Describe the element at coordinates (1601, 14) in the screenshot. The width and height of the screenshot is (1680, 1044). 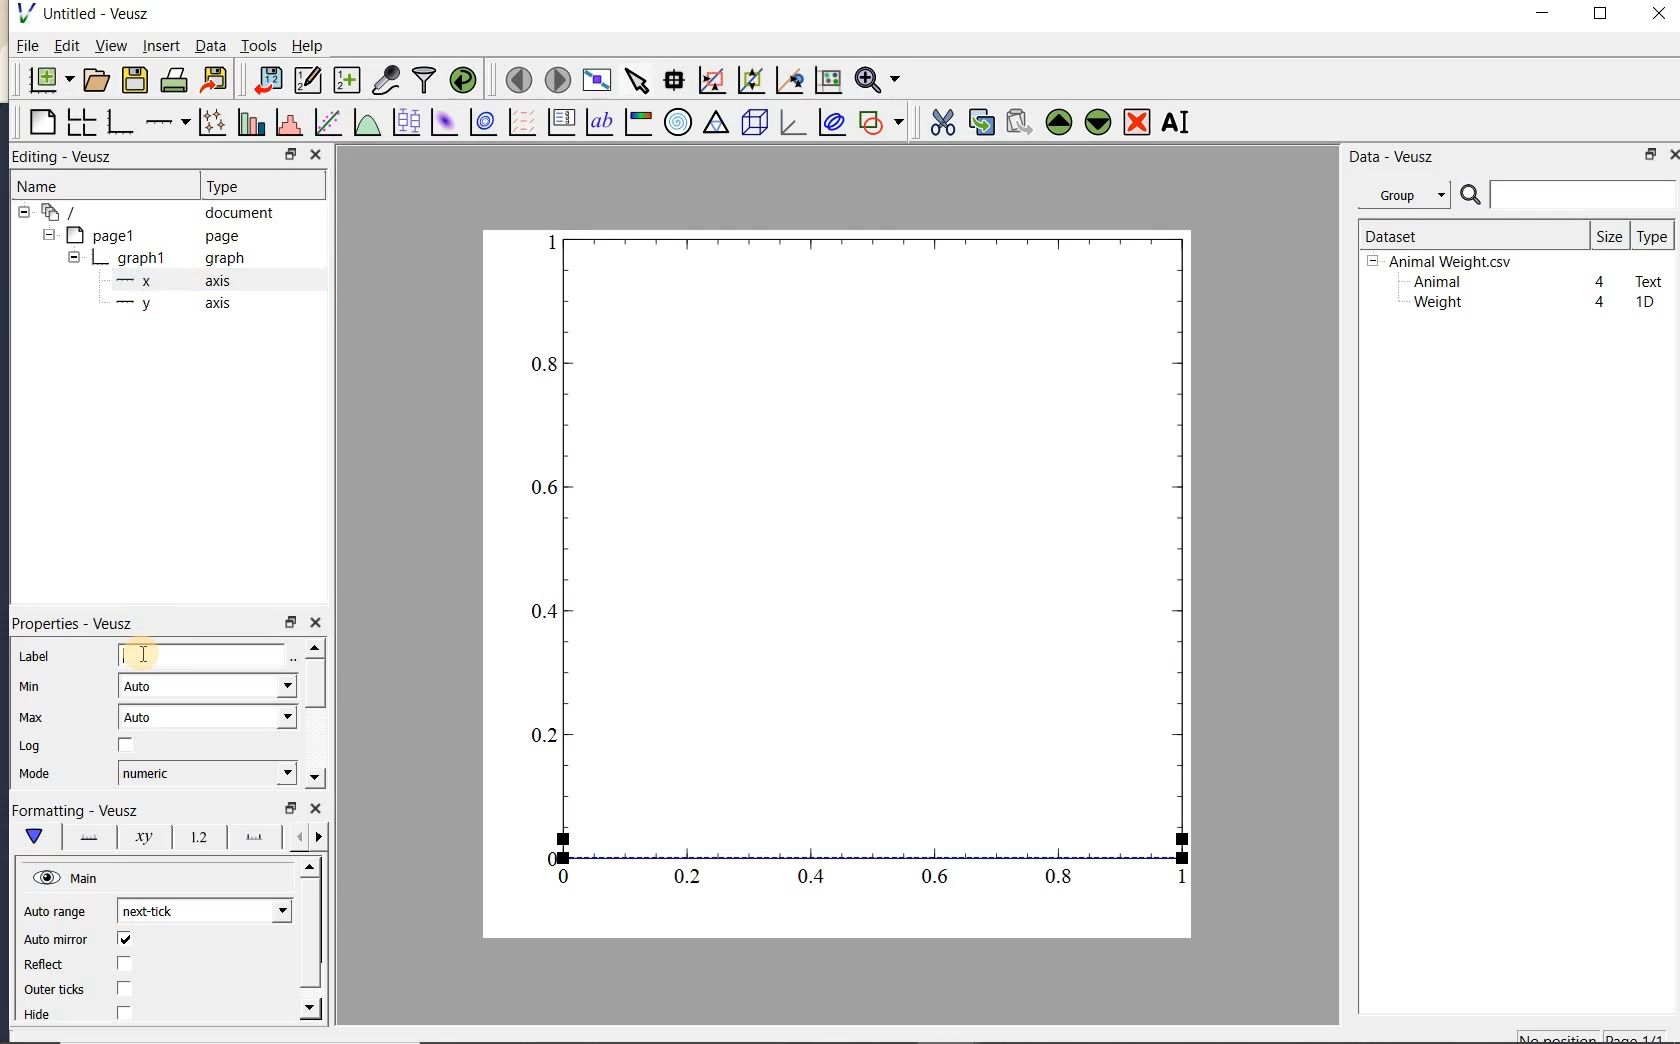
I see `maximize` at that location.